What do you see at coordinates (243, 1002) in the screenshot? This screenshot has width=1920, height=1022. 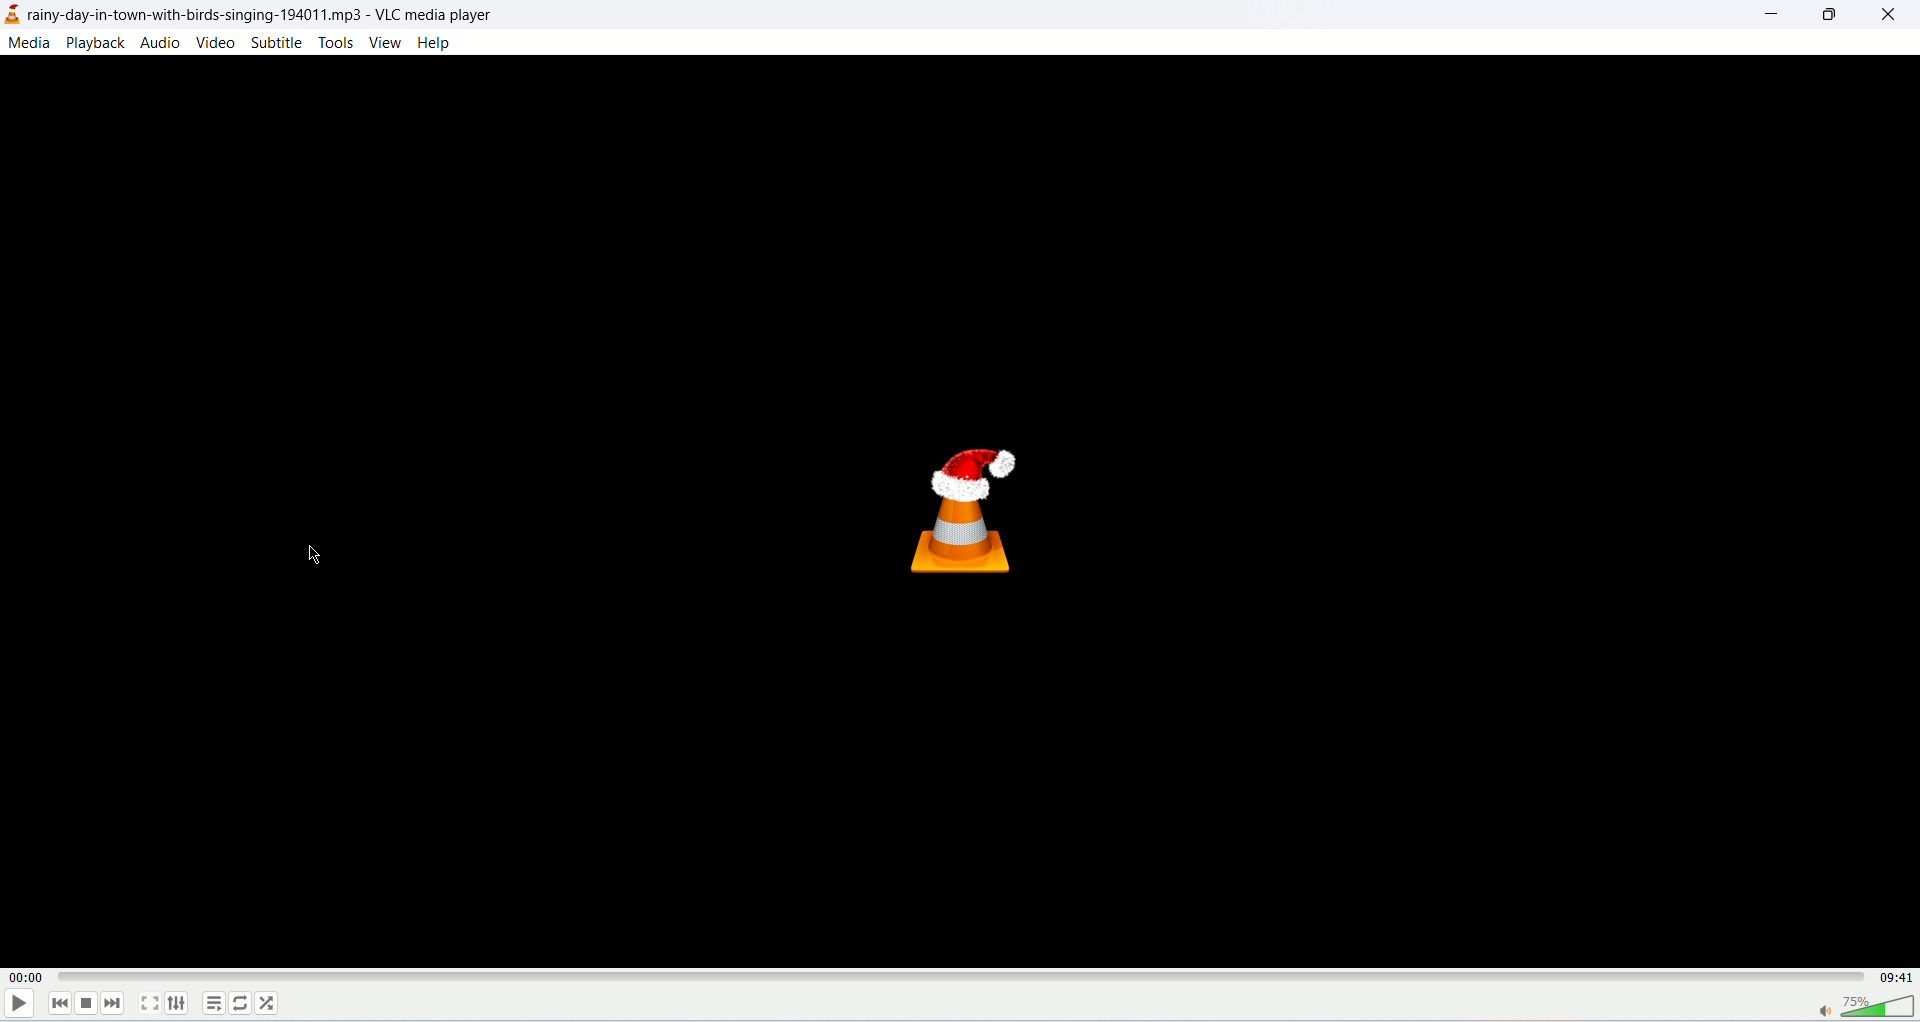 I see `loop` at bounding box center [243, 1002].